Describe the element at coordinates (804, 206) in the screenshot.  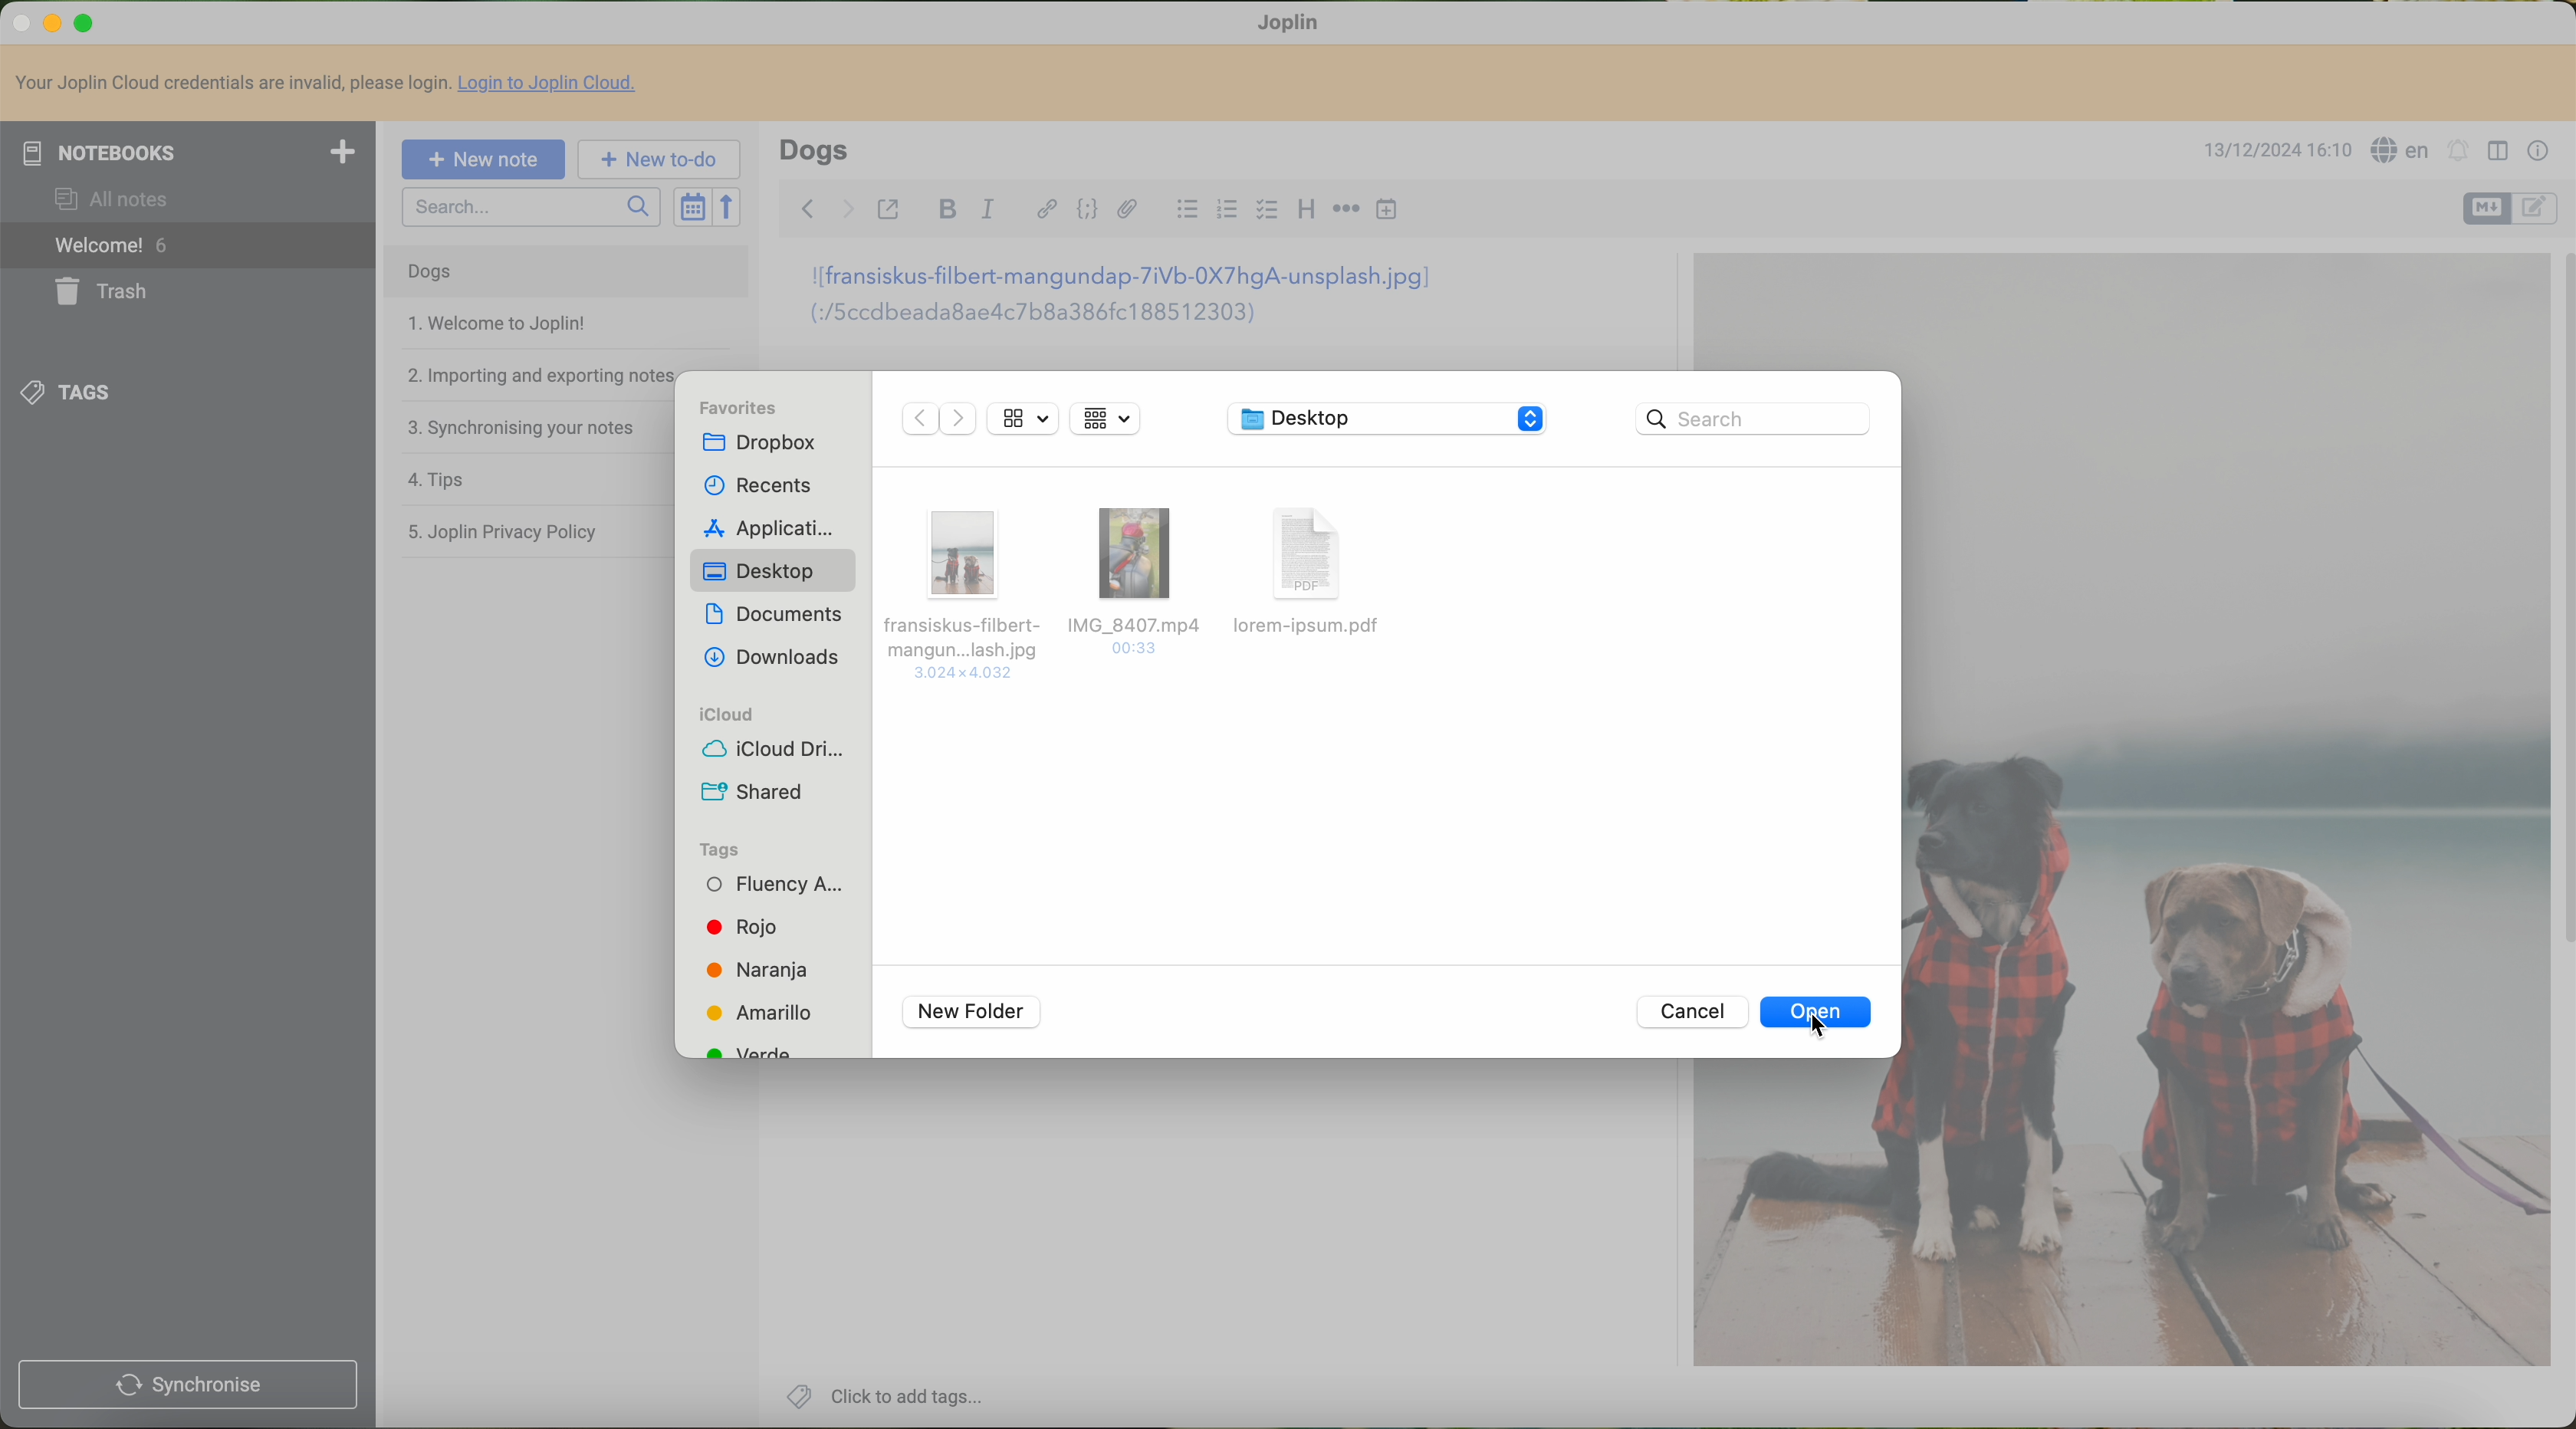
I see `navigate back arrow` at that location.